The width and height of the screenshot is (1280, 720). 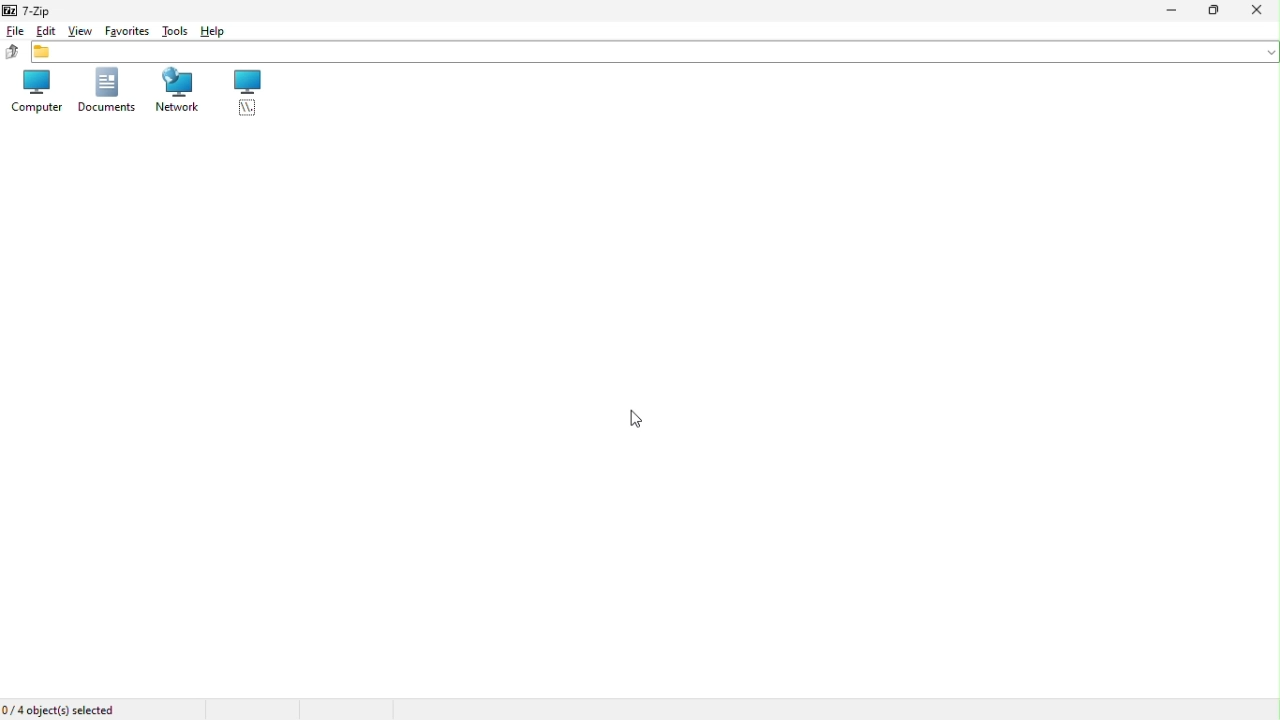 What do you see at coordinates (239, 95) in the screenshot?
I see `root` at bounding box center [239, 95].